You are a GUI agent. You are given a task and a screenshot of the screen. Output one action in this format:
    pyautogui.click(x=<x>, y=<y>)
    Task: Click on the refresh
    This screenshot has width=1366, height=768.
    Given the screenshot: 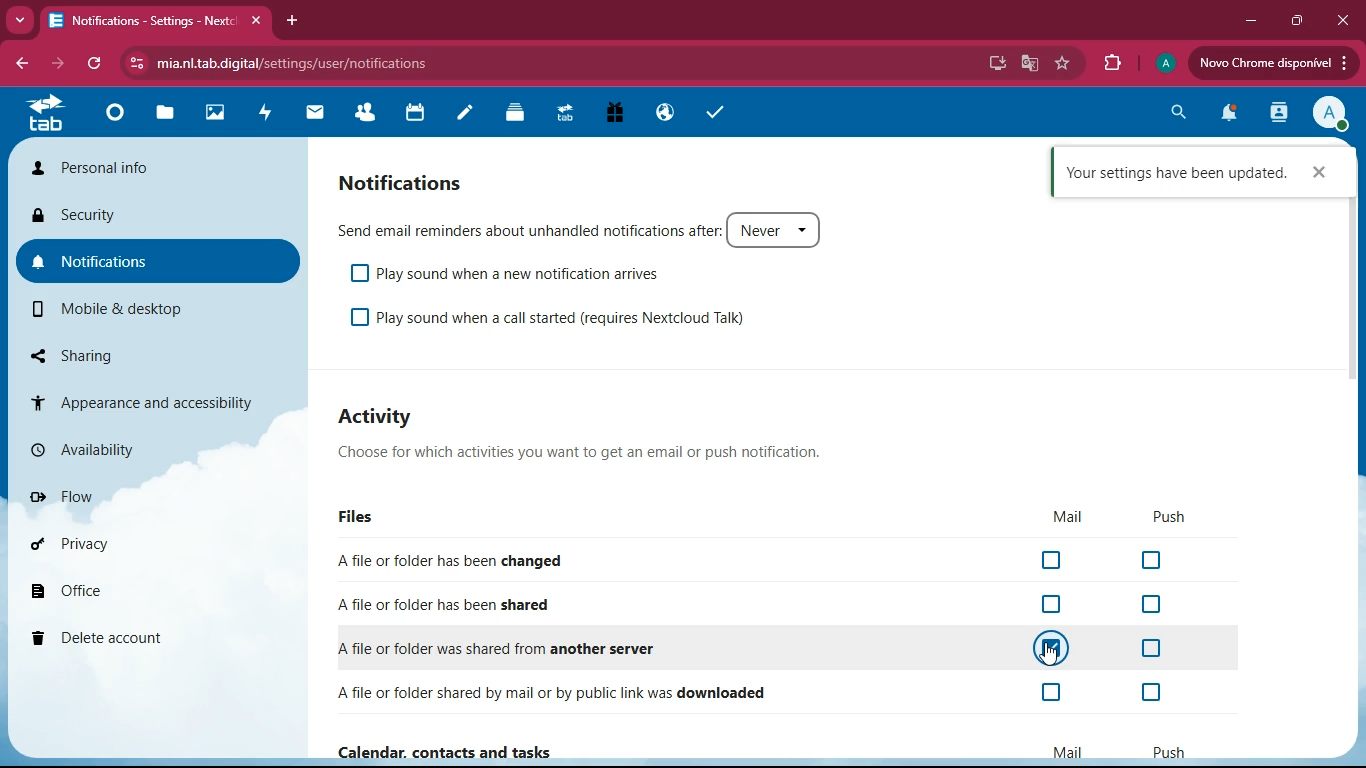 What is the action you would take?
    pyautogui.click(x=88, y=63)
    